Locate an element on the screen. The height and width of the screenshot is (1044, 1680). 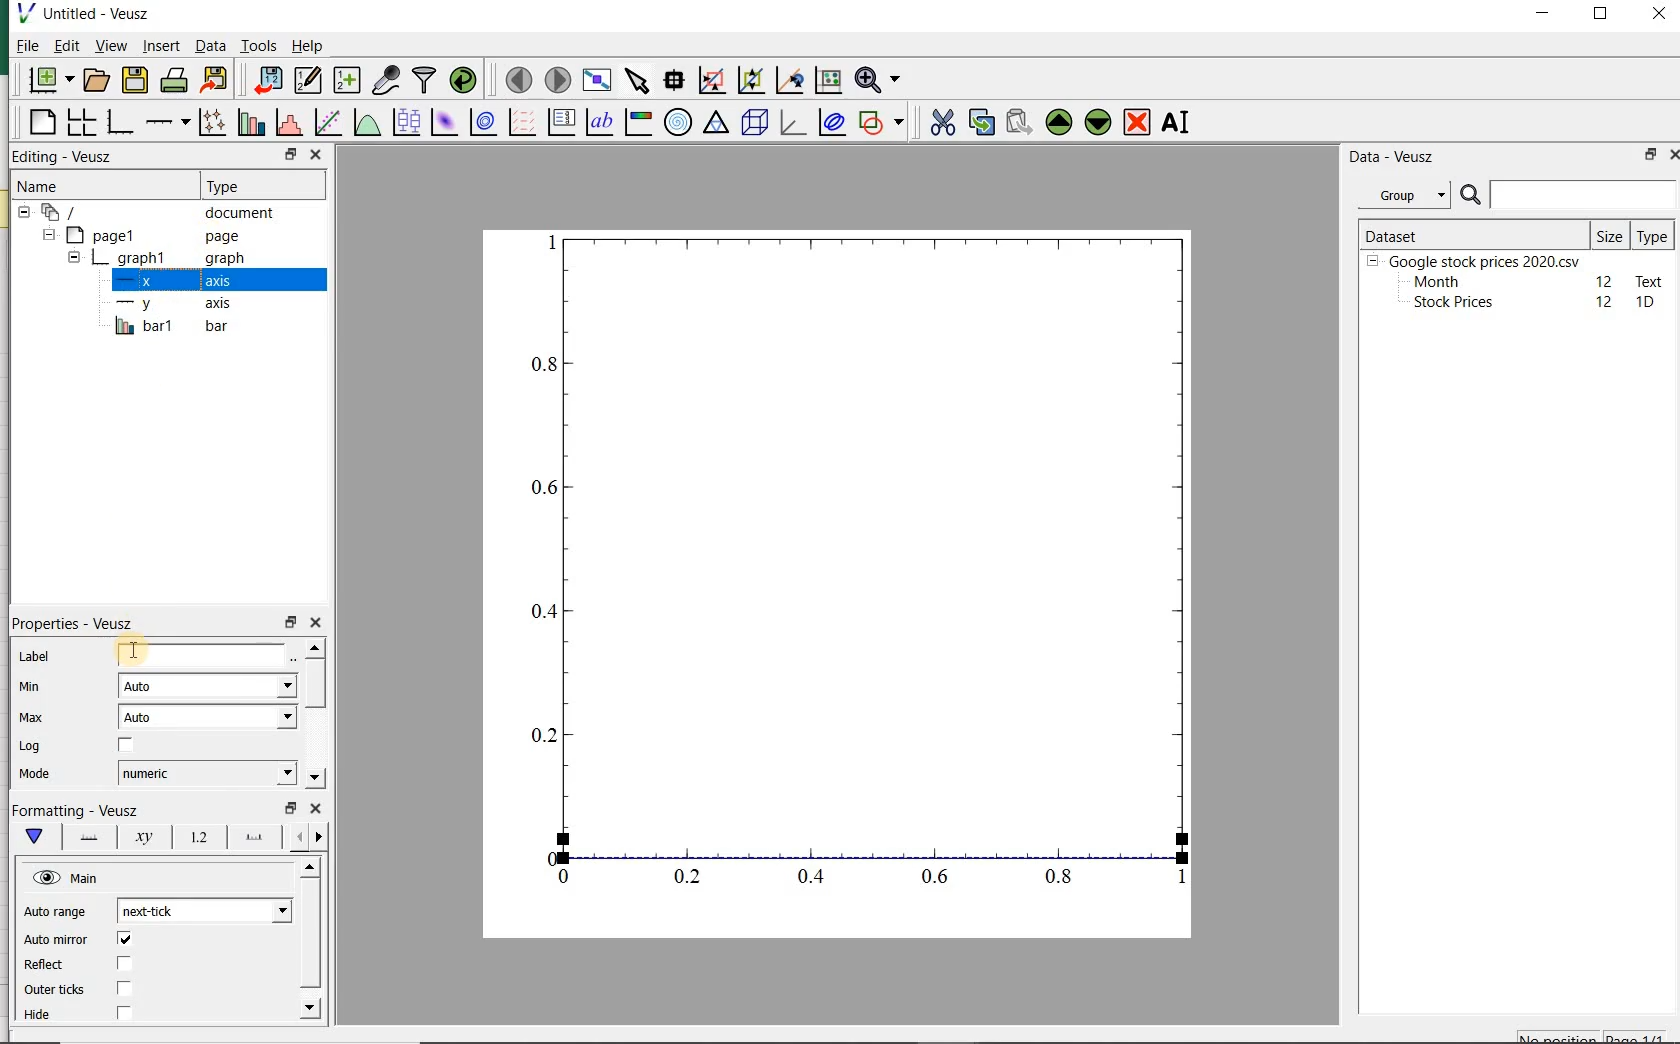
Max is located at coordinates (32, 719).